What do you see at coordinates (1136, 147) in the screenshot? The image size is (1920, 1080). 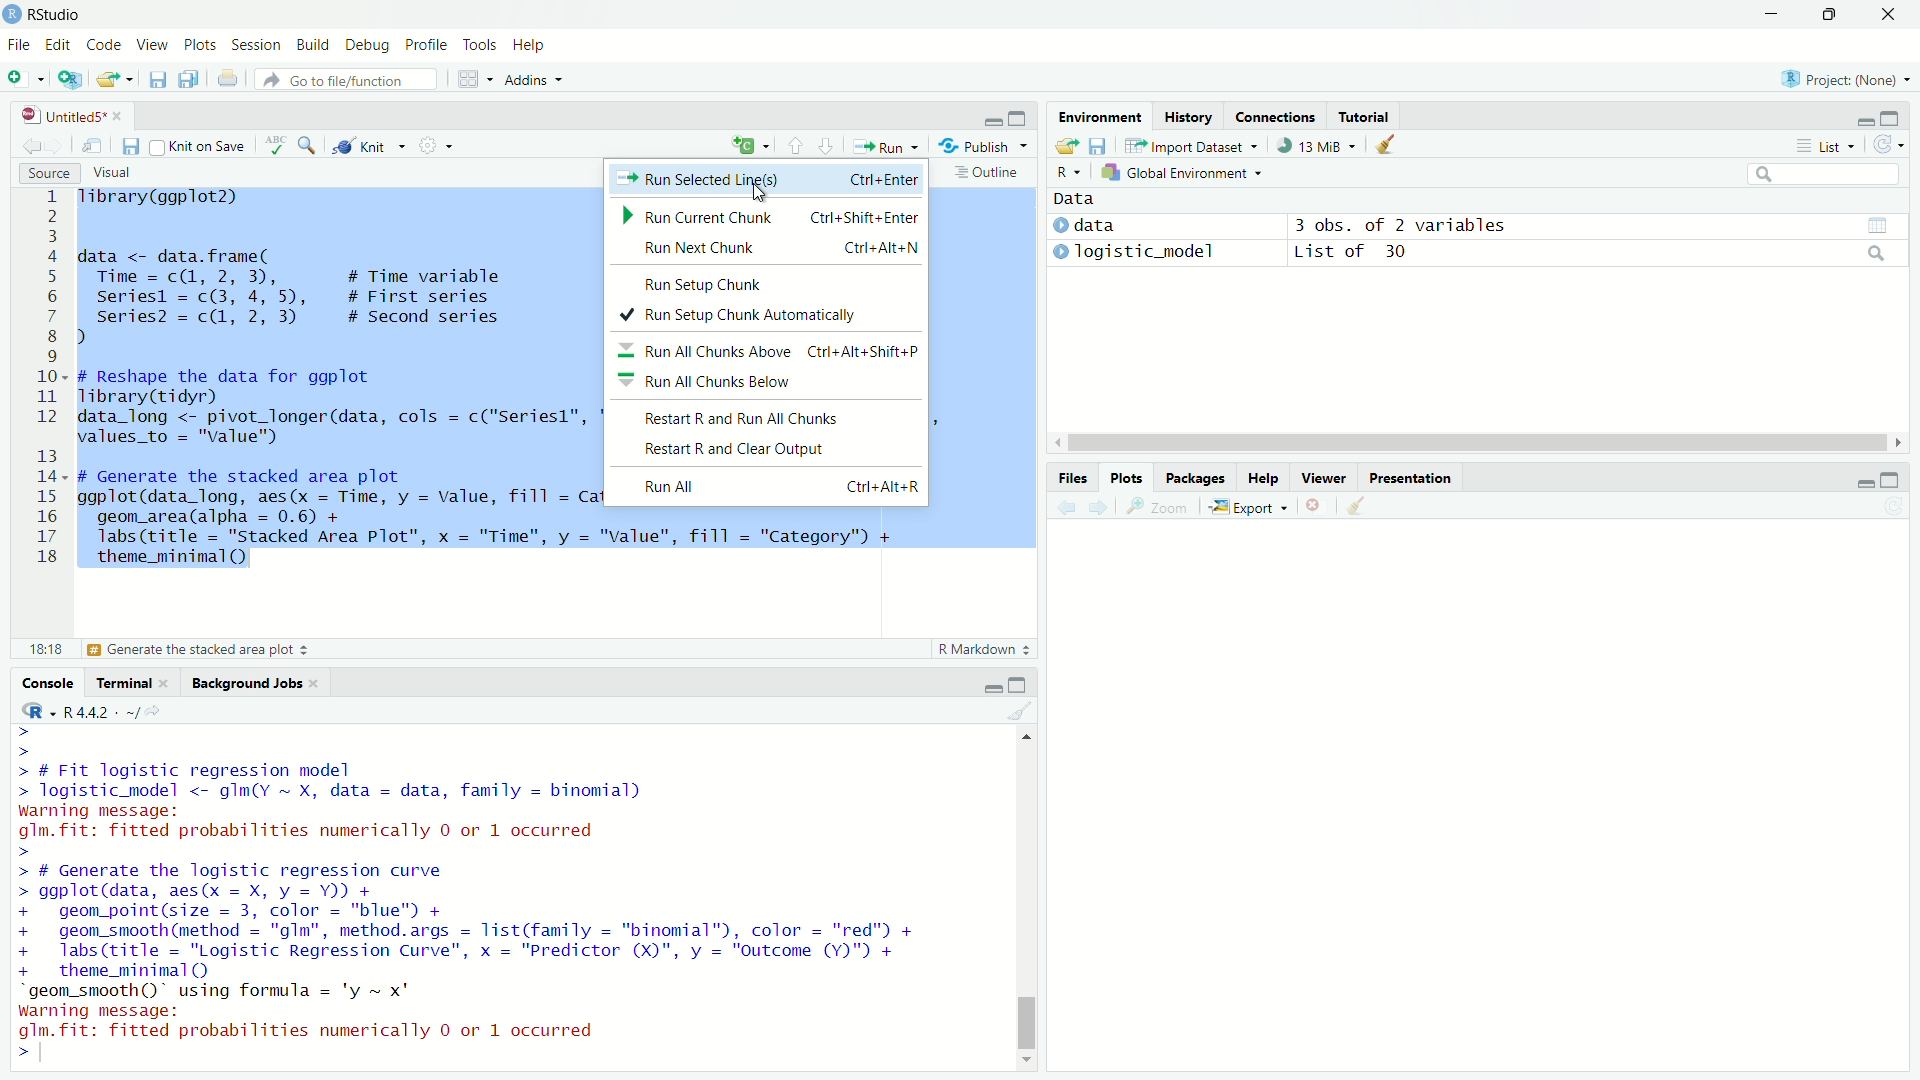 I see `move` at bounding box center [1136, 147].